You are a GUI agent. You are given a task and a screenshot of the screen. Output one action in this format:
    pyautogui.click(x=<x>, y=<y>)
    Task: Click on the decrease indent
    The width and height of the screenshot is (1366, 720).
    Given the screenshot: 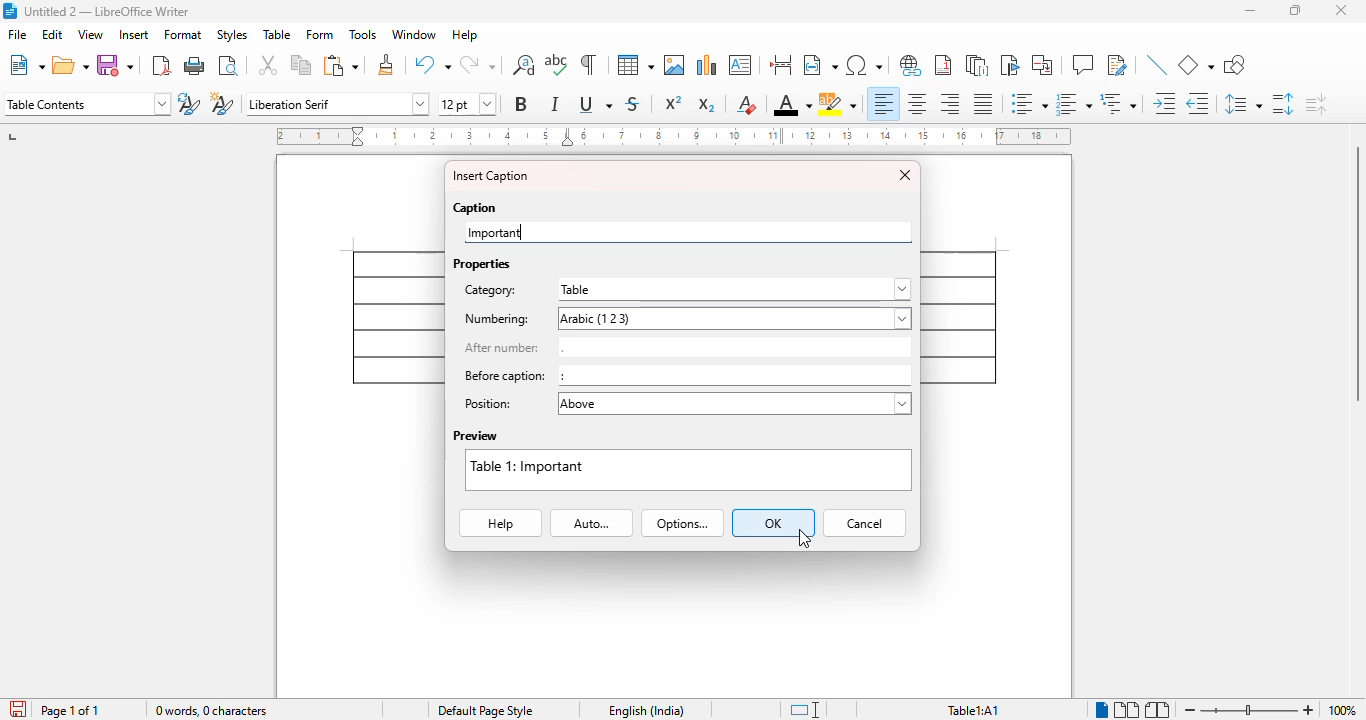 What is the action you would take?
    pyautogui.click(x=1198, y=104)
    